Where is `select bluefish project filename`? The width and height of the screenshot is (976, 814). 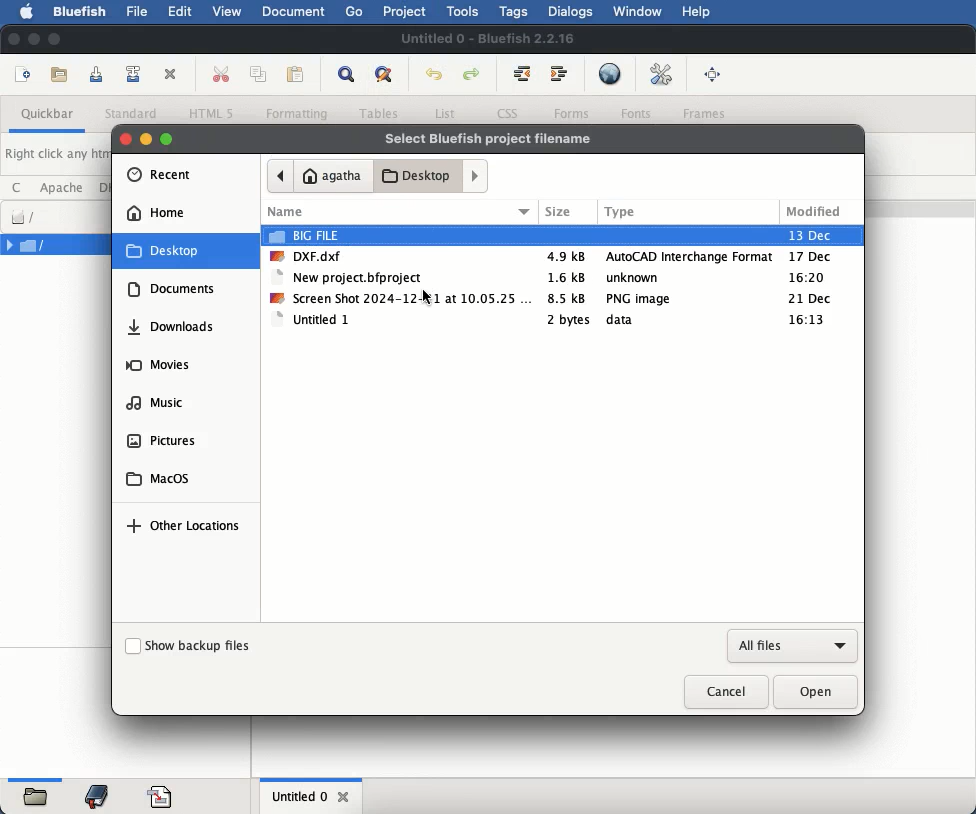
select bluefish project filename is located at coordinates (488, 139).